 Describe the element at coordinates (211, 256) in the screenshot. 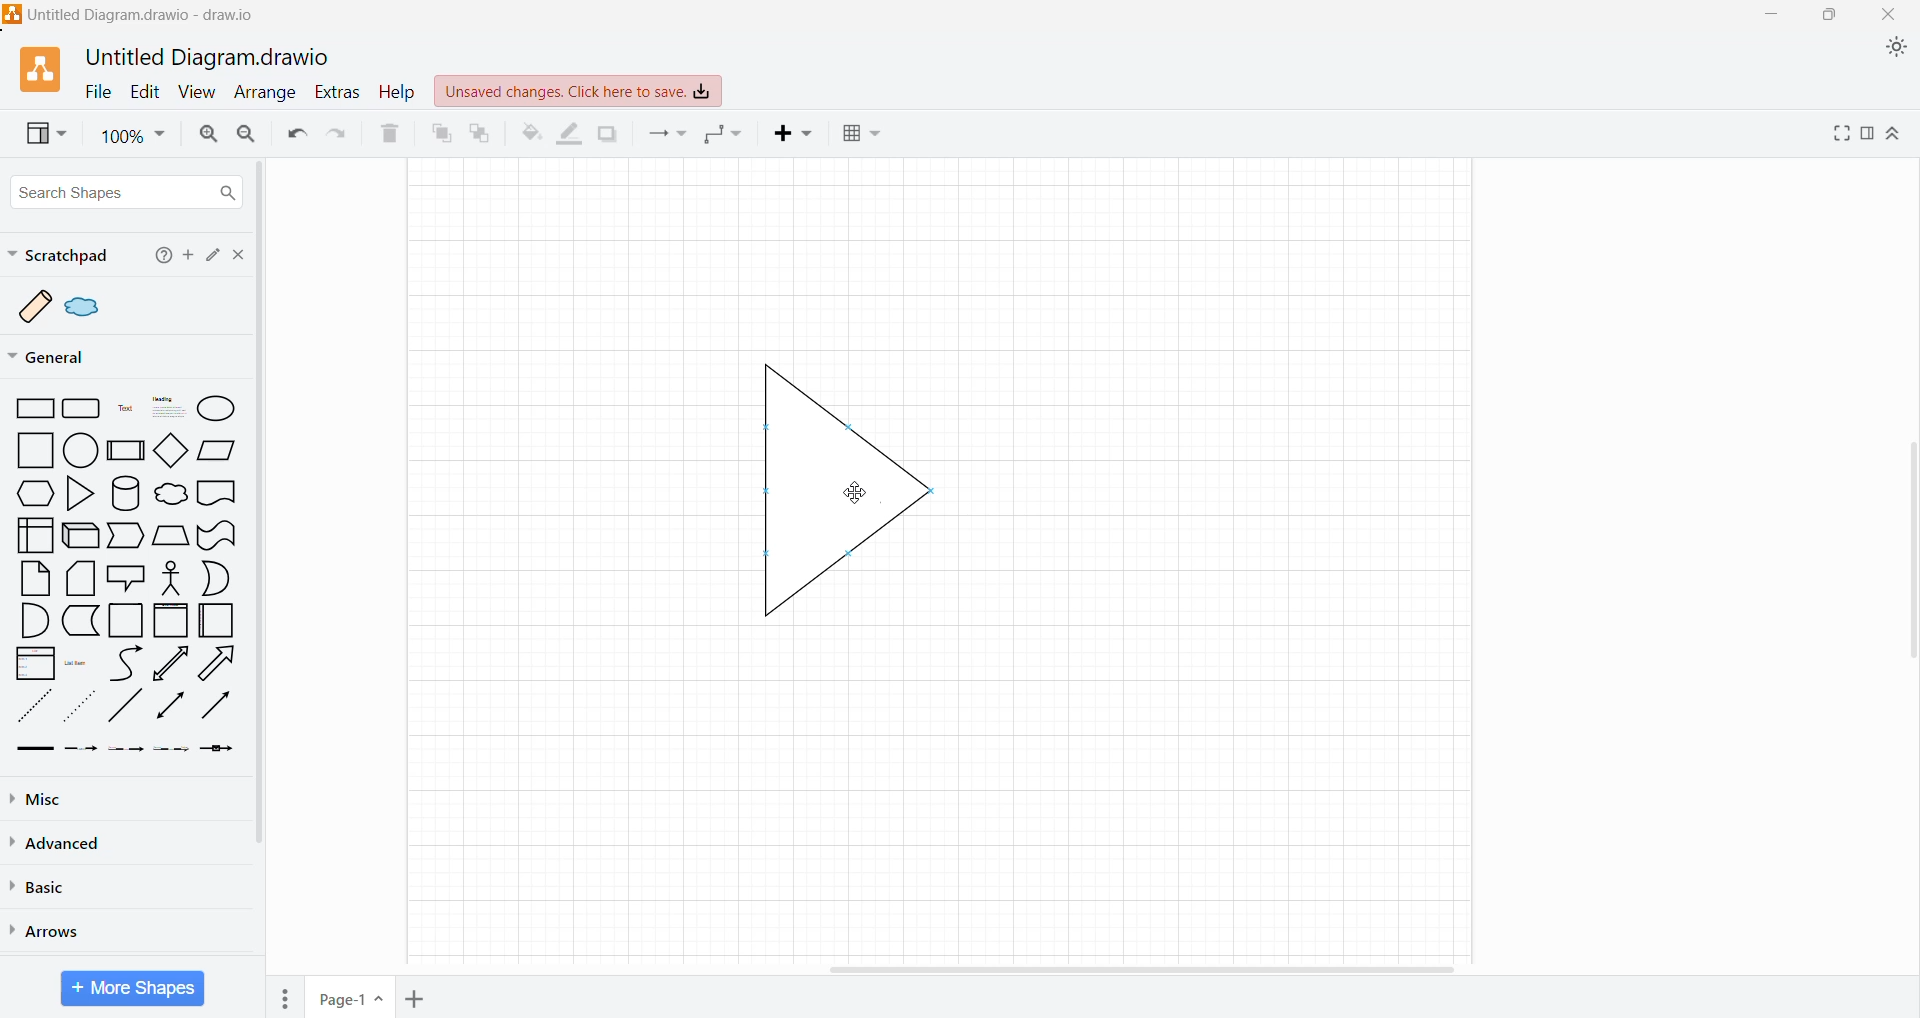

I see `Edit` at that location.